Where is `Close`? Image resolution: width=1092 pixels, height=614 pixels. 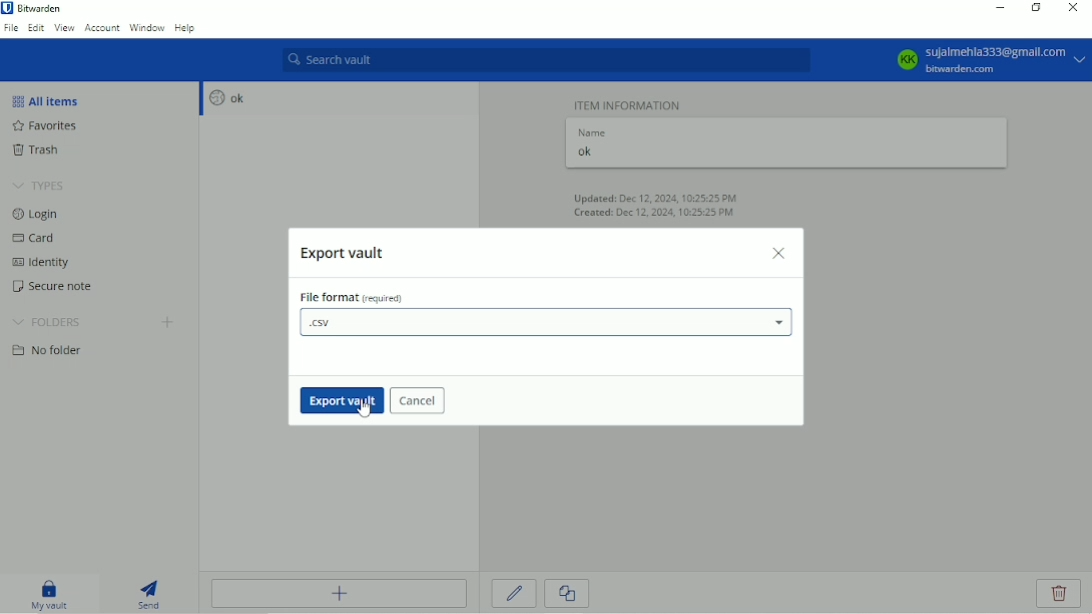 Close is located at coordinates (1071, 9).